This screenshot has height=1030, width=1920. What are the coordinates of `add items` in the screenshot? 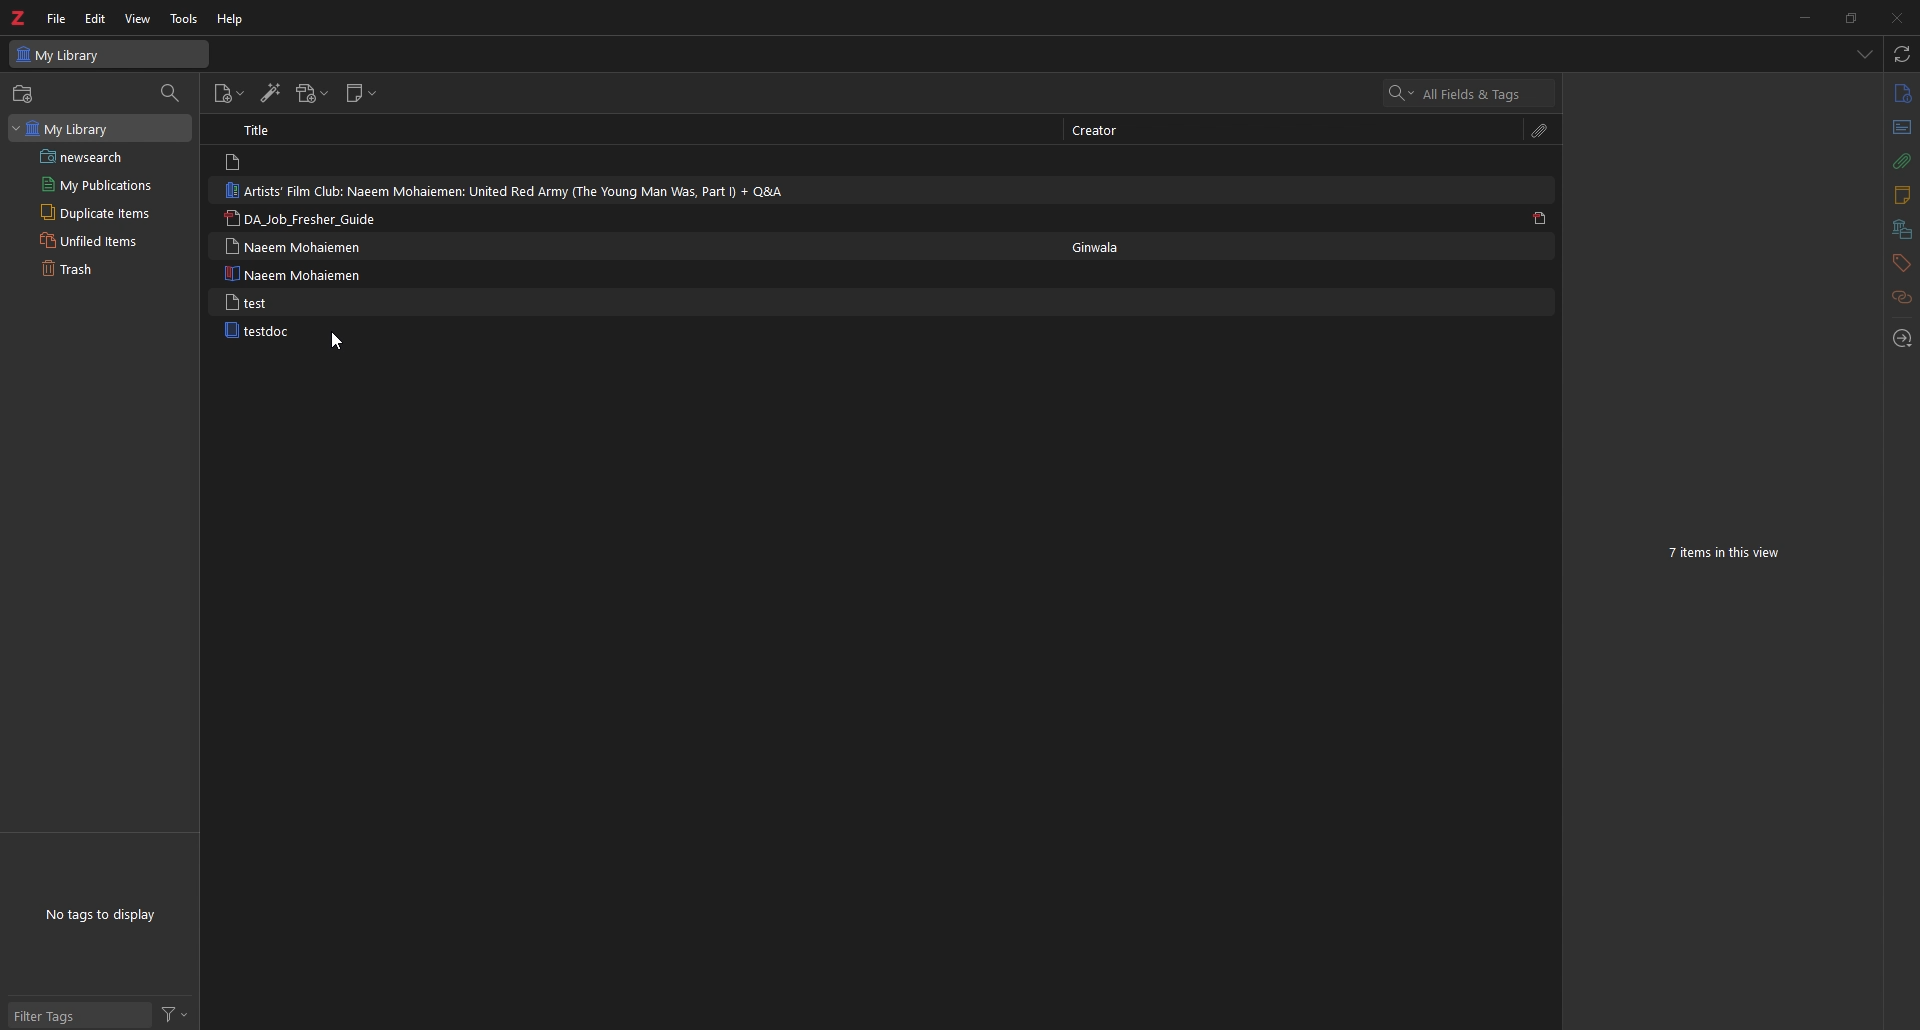 It's located at (229, 93).